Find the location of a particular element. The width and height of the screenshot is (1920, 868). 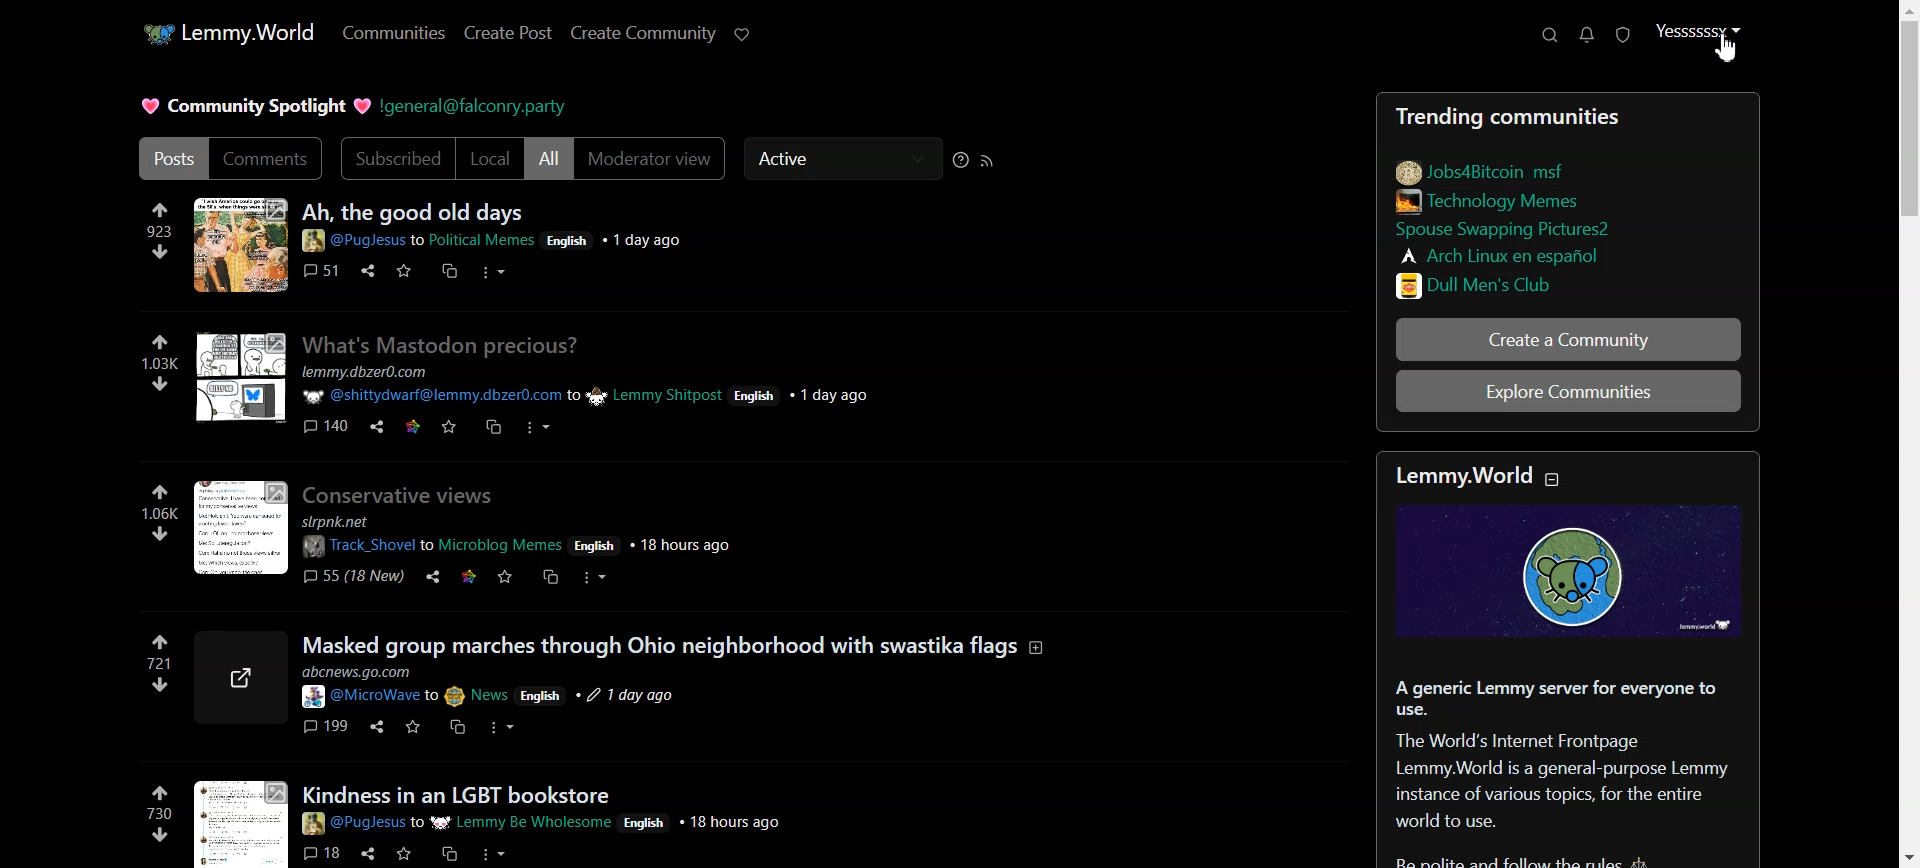

save is located at coordinates (506, 576).